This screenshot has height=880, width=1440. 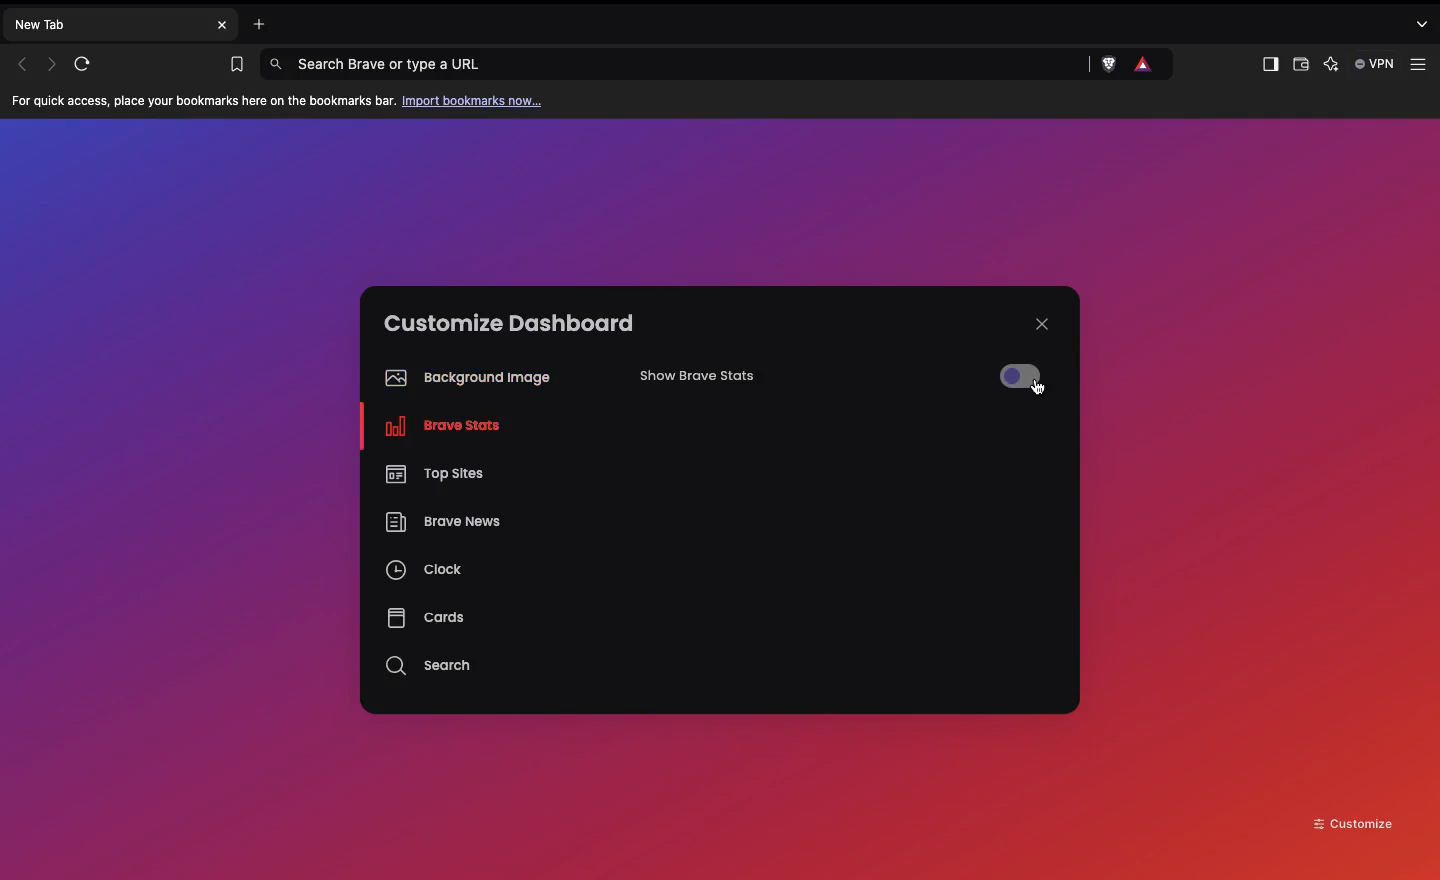 What do you see at coordinates (1022, 376) in the screenshot?
I see `Off` at bounding box center [1022, 376].